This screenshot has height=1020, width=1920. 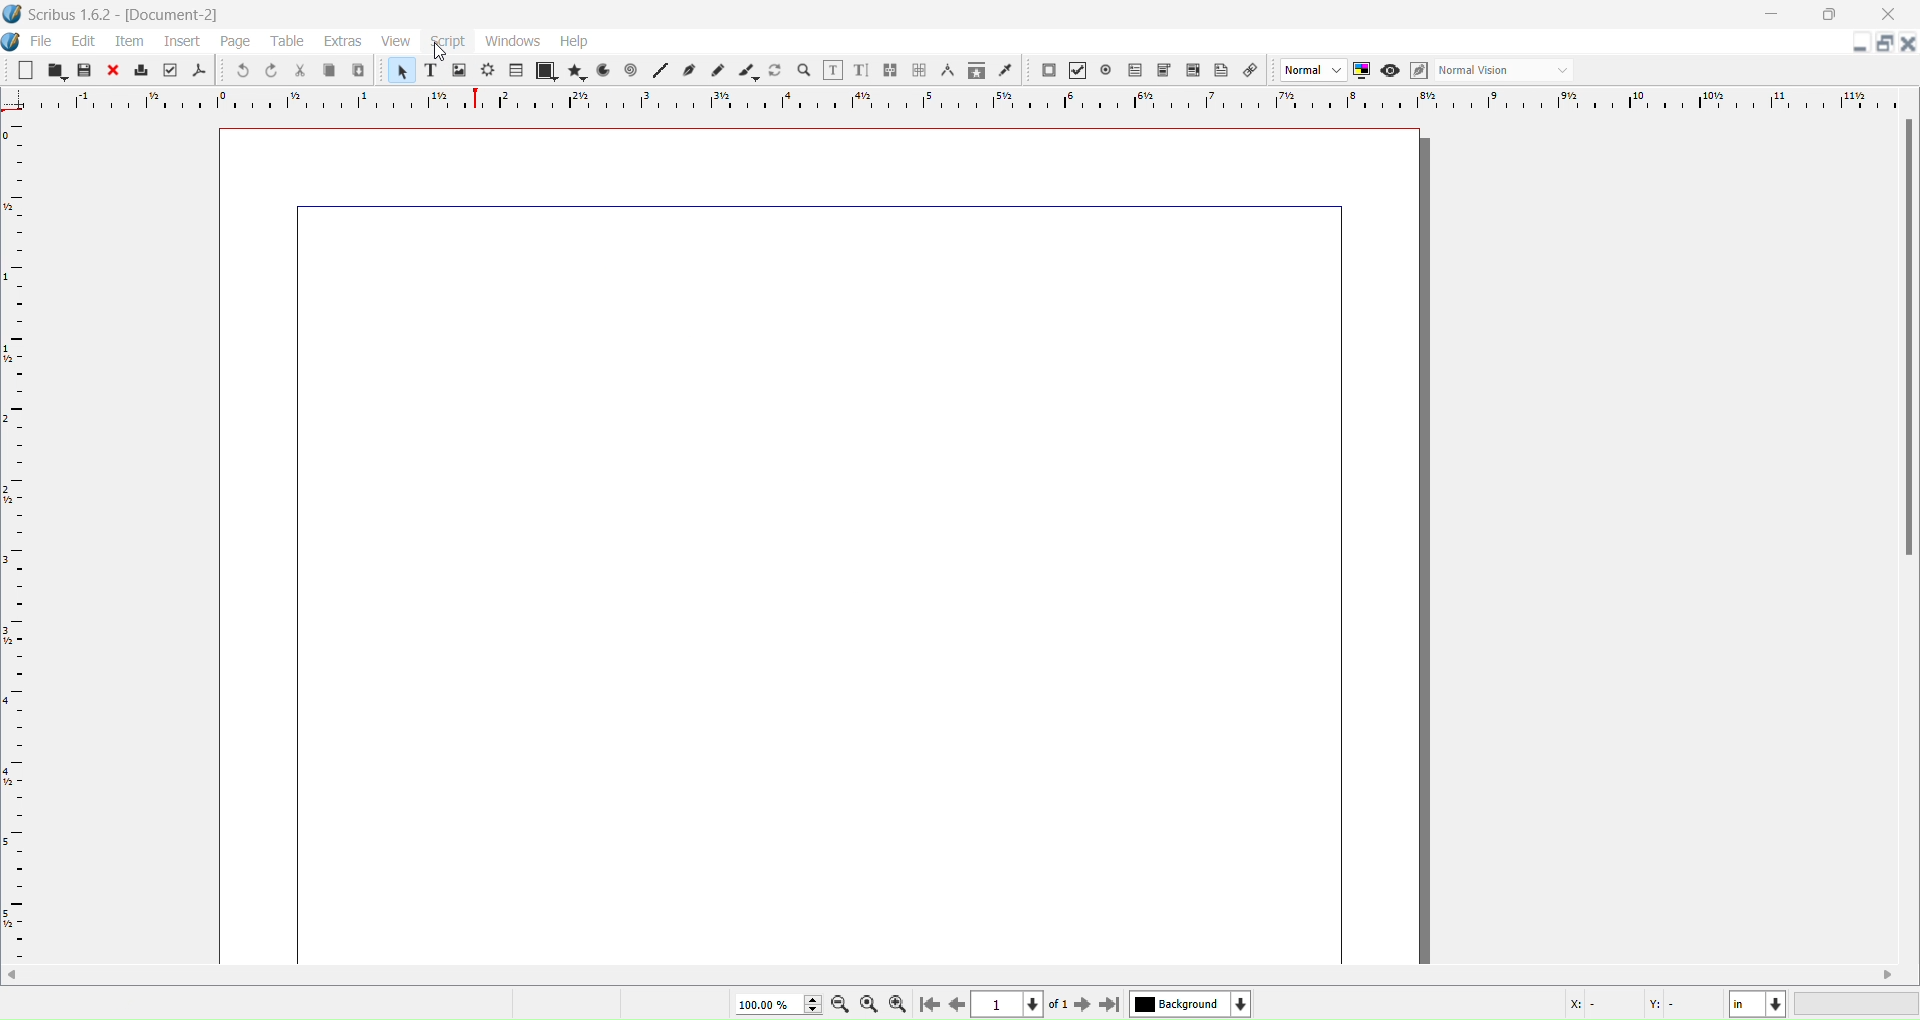 I want to click on More Options, so click(x=12, y=43).